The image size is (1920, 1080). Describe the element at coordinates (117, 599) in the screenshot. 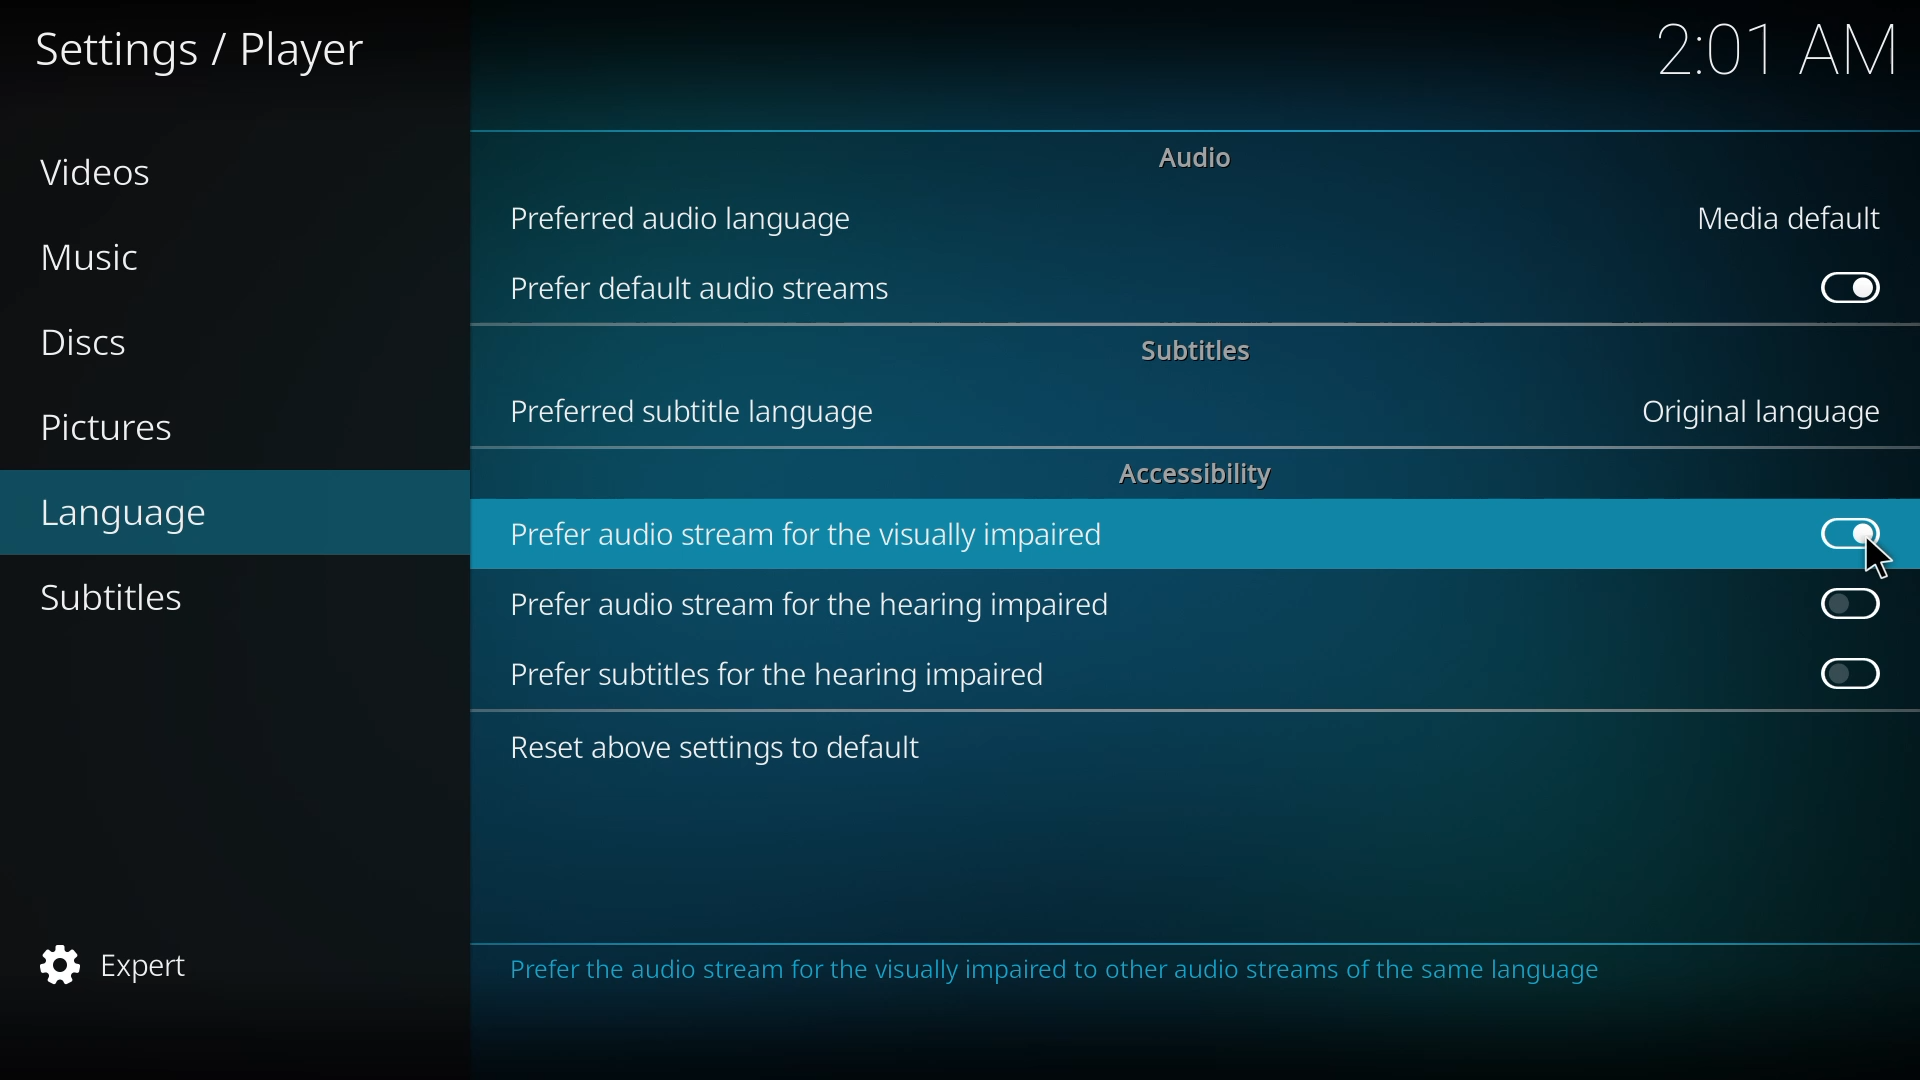

I see `subtitles` at that location.